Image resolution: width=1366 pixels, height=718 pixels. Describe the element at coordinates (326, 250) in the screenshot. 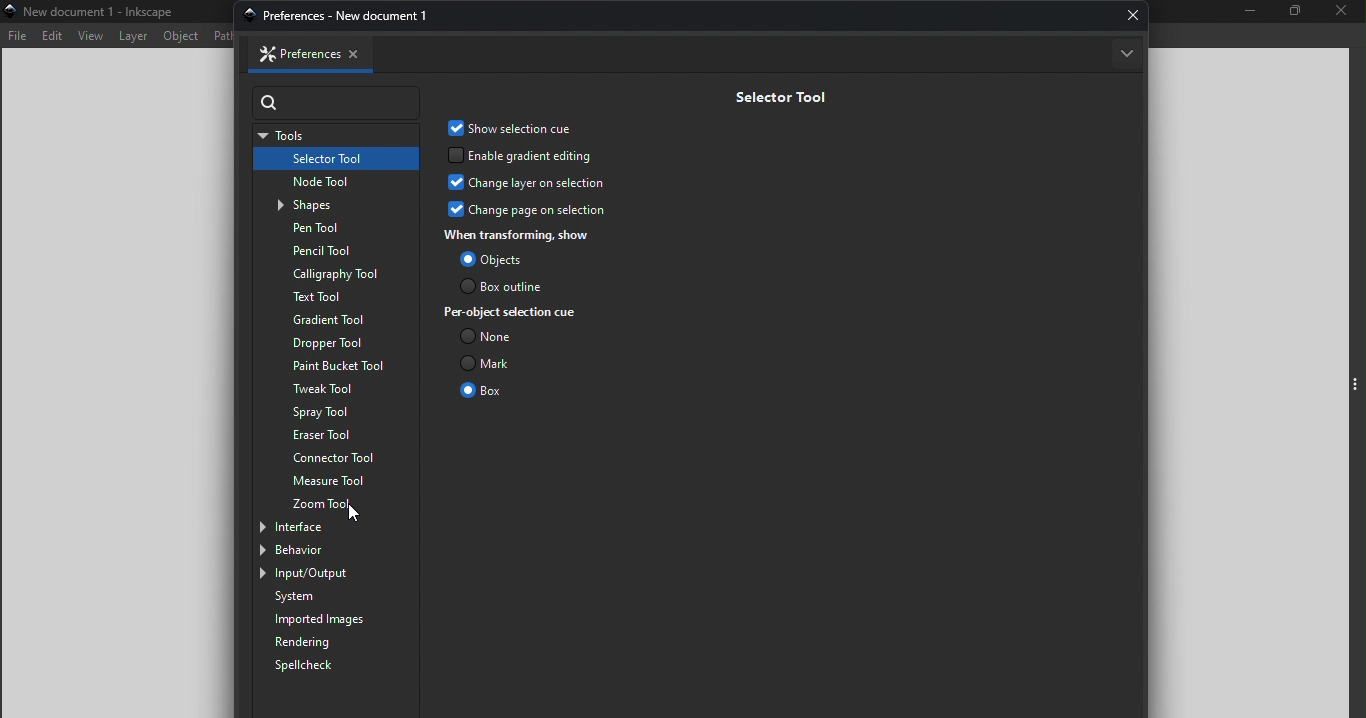

I see `Pencil tool` at that location.